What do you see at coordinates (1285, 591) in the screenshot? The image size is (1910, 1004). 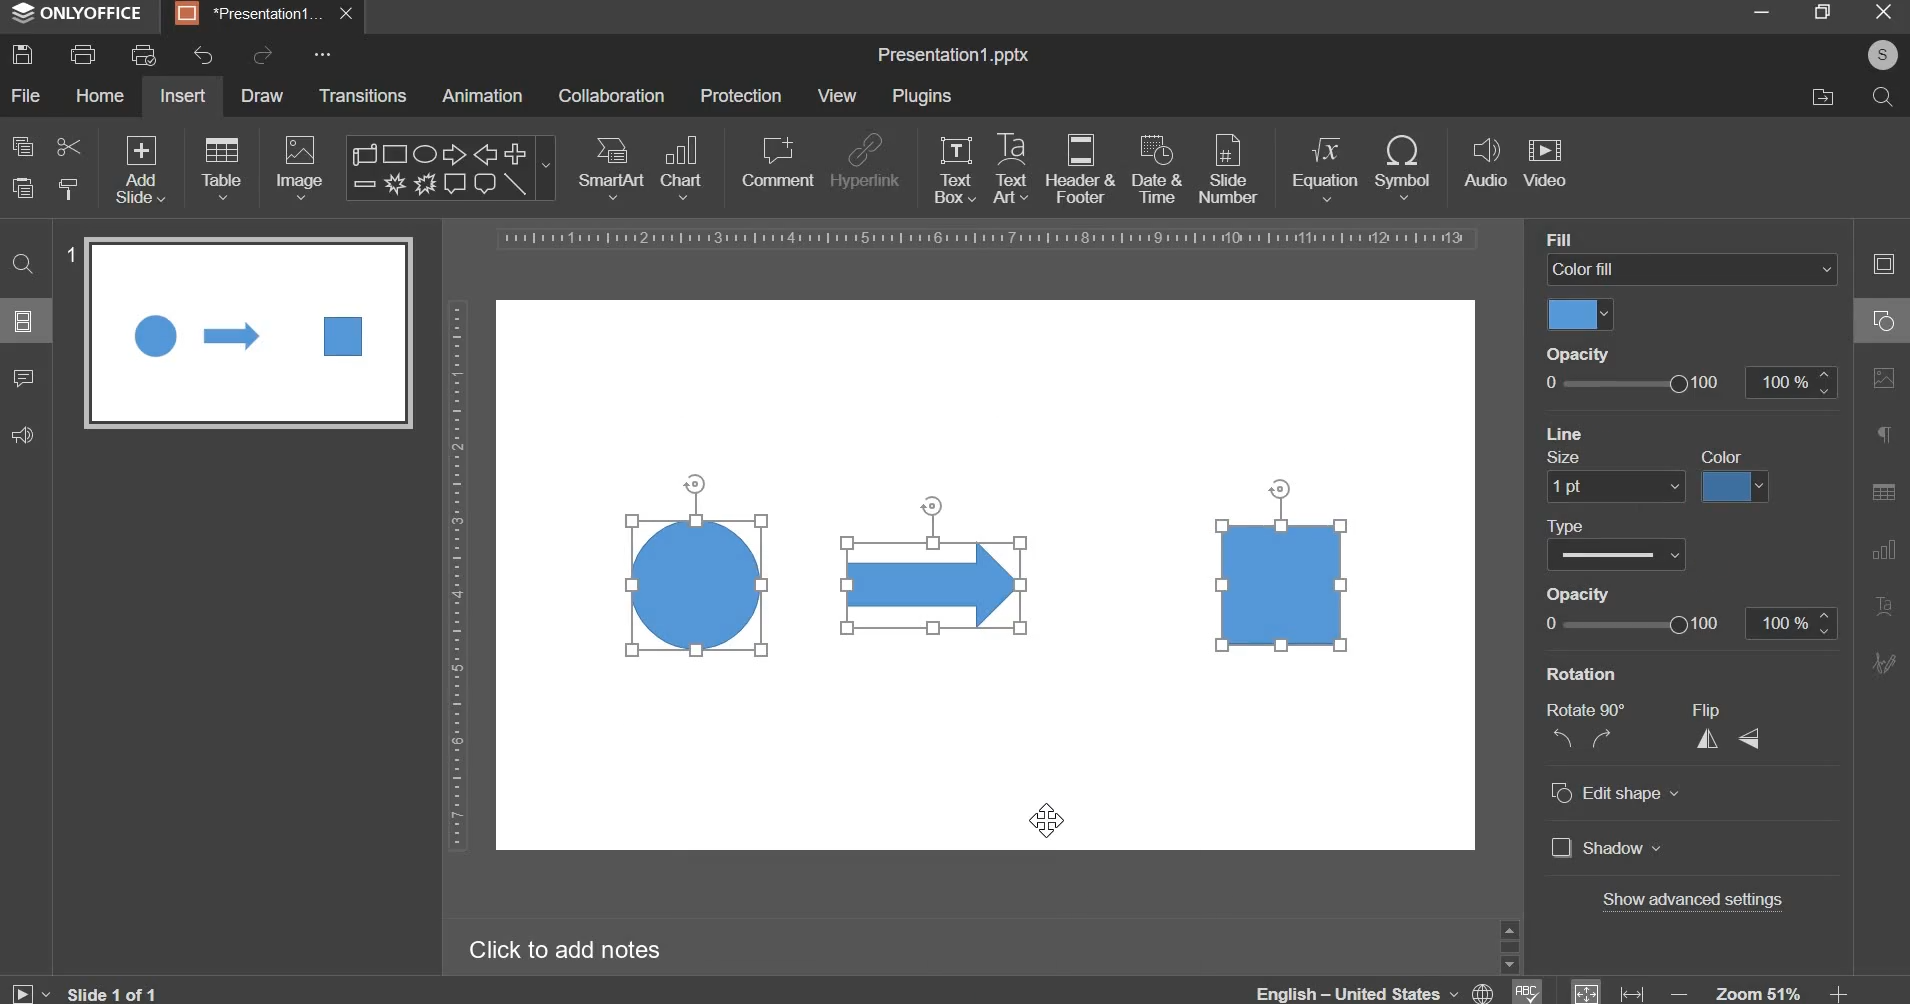 I see `object 3` at bounding box center [1285, 591].